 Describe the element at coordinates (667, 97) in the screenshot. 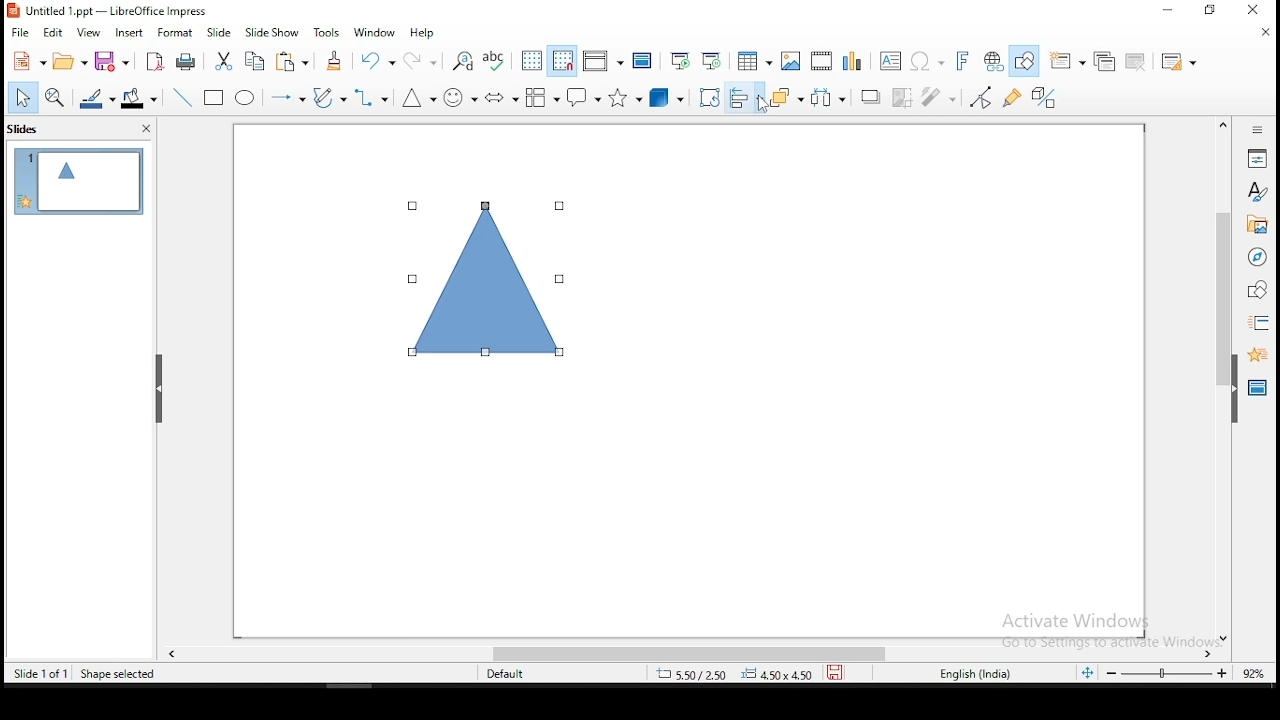

I see `3D objects` at that location.